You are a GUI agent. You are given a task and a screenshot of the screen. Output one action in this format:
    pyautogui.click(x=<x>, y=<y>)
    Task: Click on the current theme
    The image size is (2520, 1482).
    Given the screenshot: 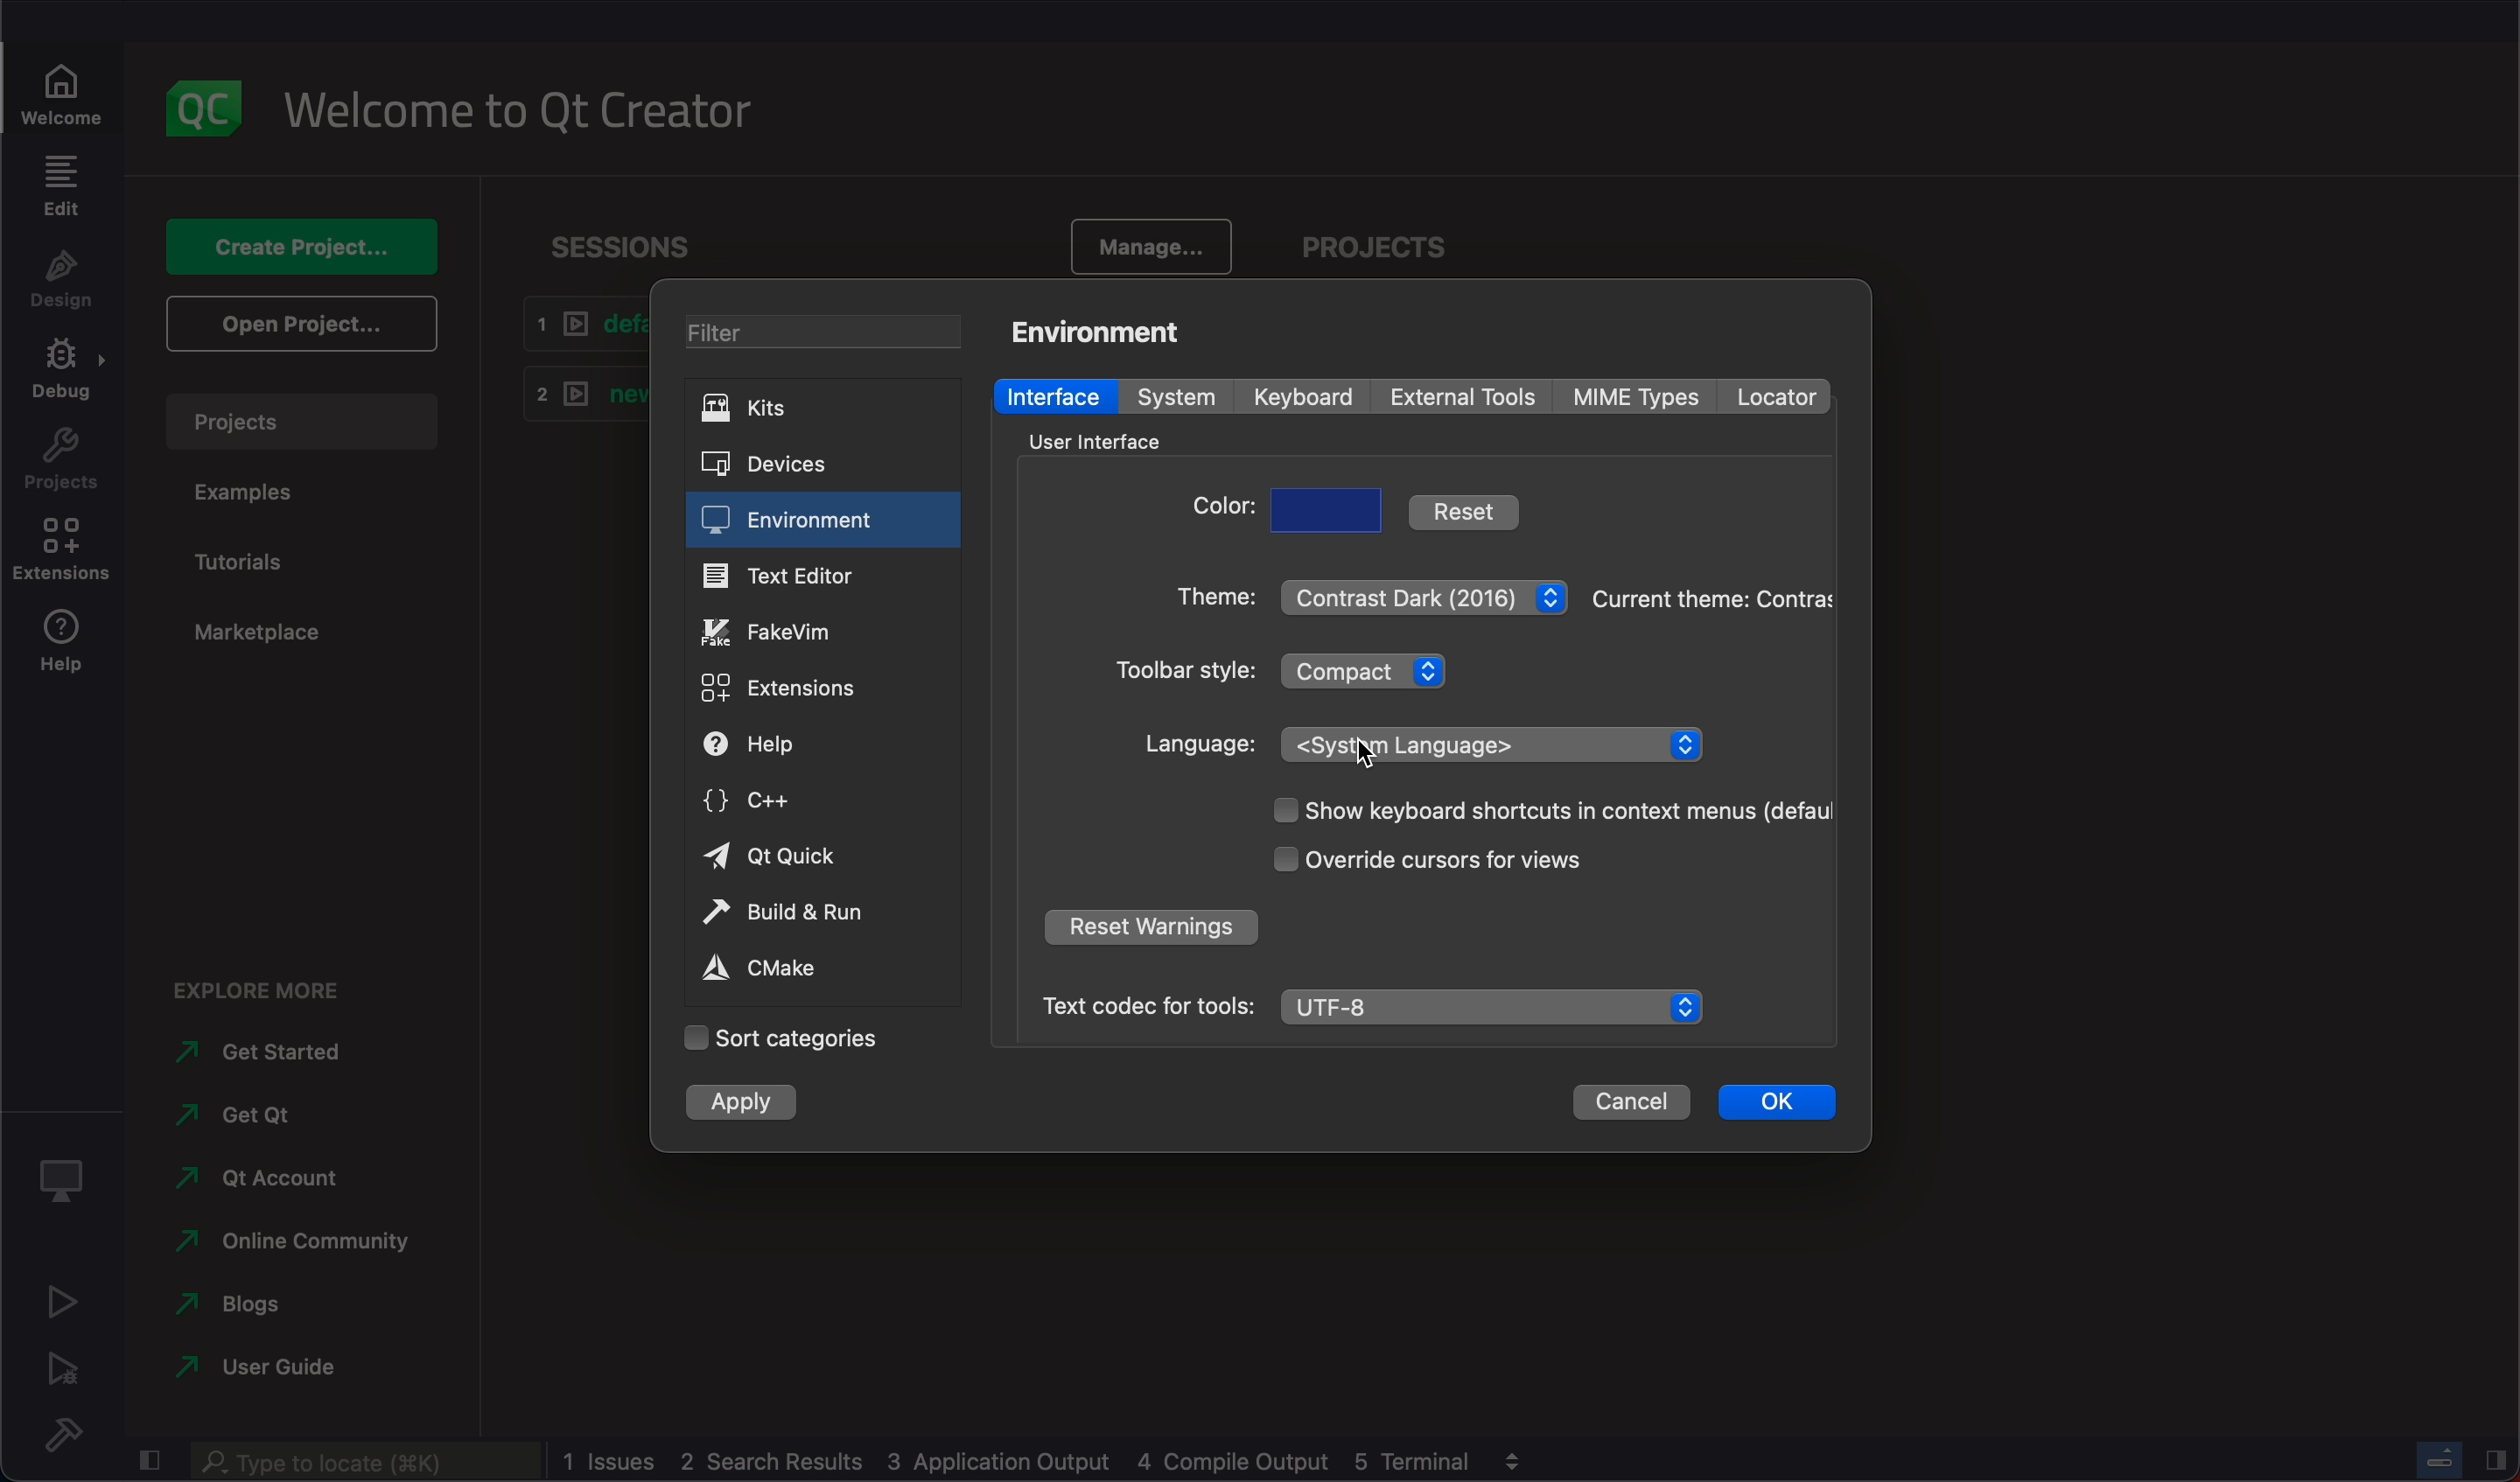 What is the action you would take?
    pyautogui.click(x=1713, y=598)
    